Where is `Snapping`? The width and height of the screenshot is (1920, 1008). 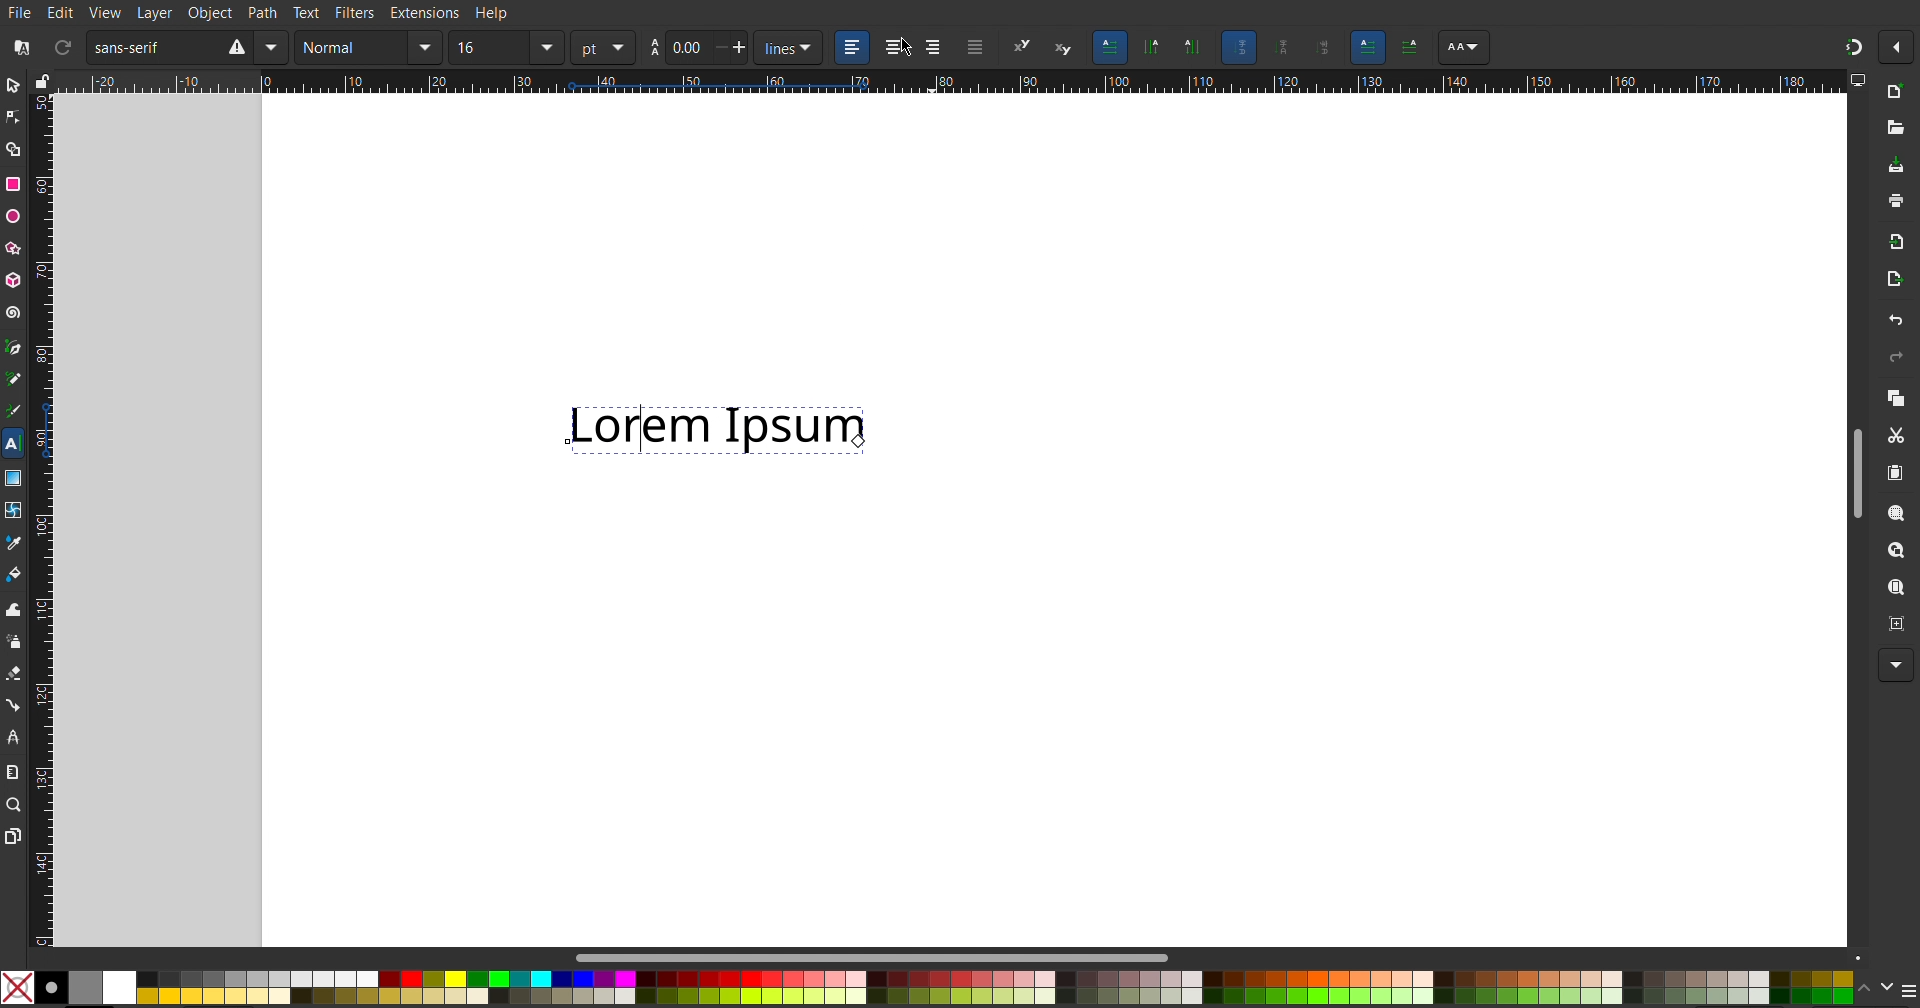 Snapping is located at coordinates (1849, 48).